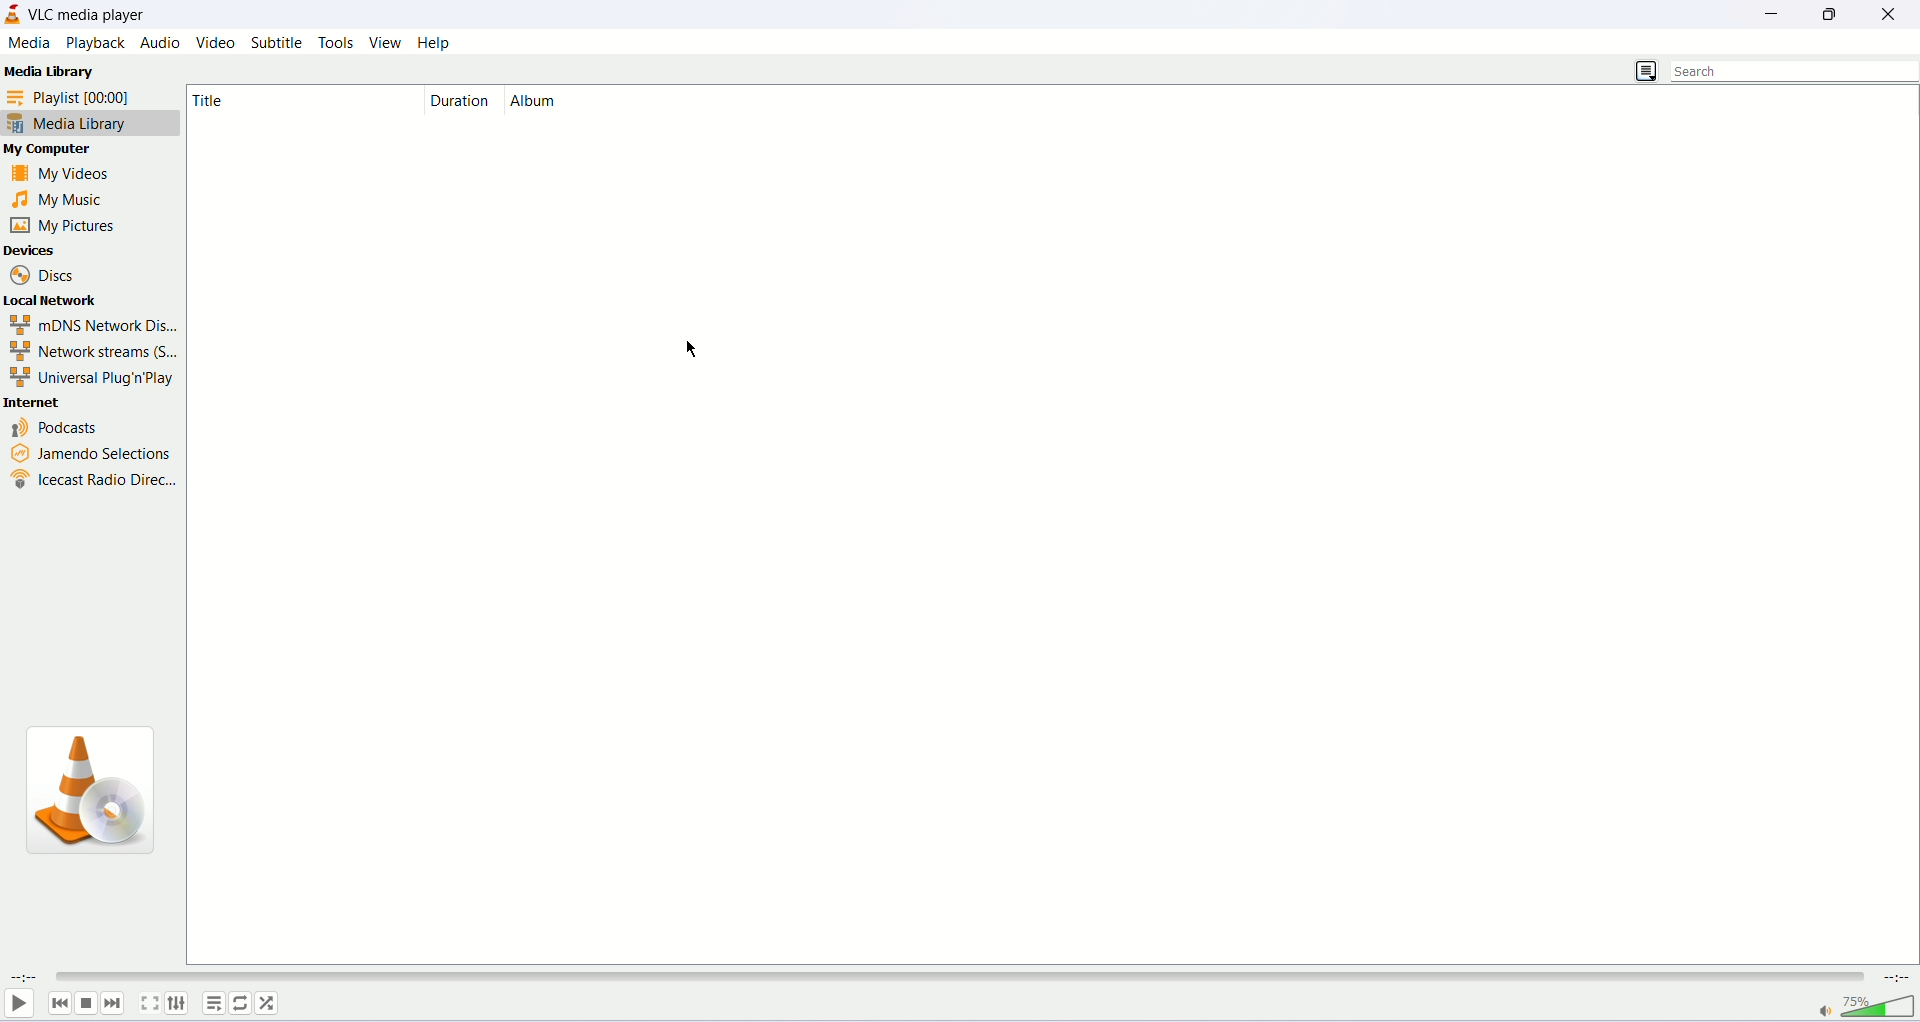 The image size is (1920, 1022). Describe the element at coordinates (91, 453) in the screenshot. I see `jamendo selection` at that location.